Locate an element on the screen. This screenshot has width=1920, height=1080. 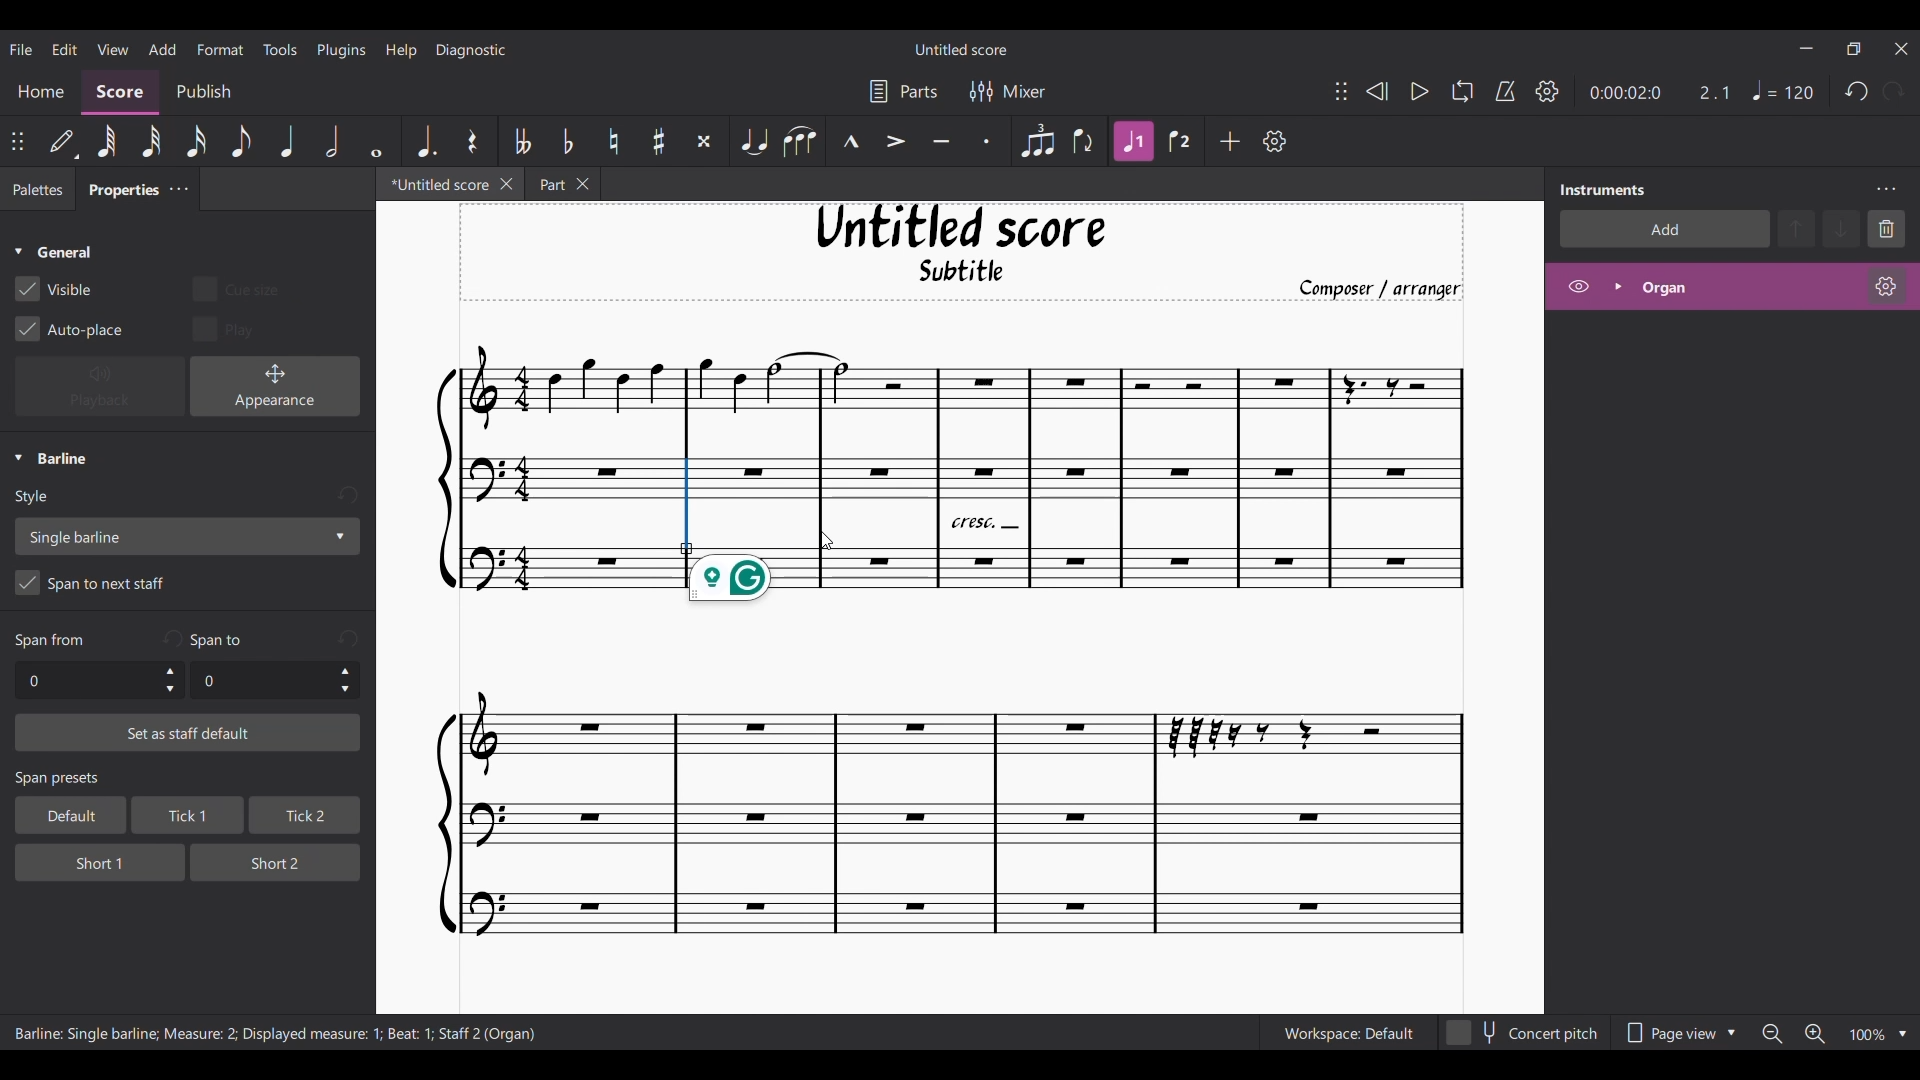
Close/Undock Properties tab is located at coordinates (178, 189).